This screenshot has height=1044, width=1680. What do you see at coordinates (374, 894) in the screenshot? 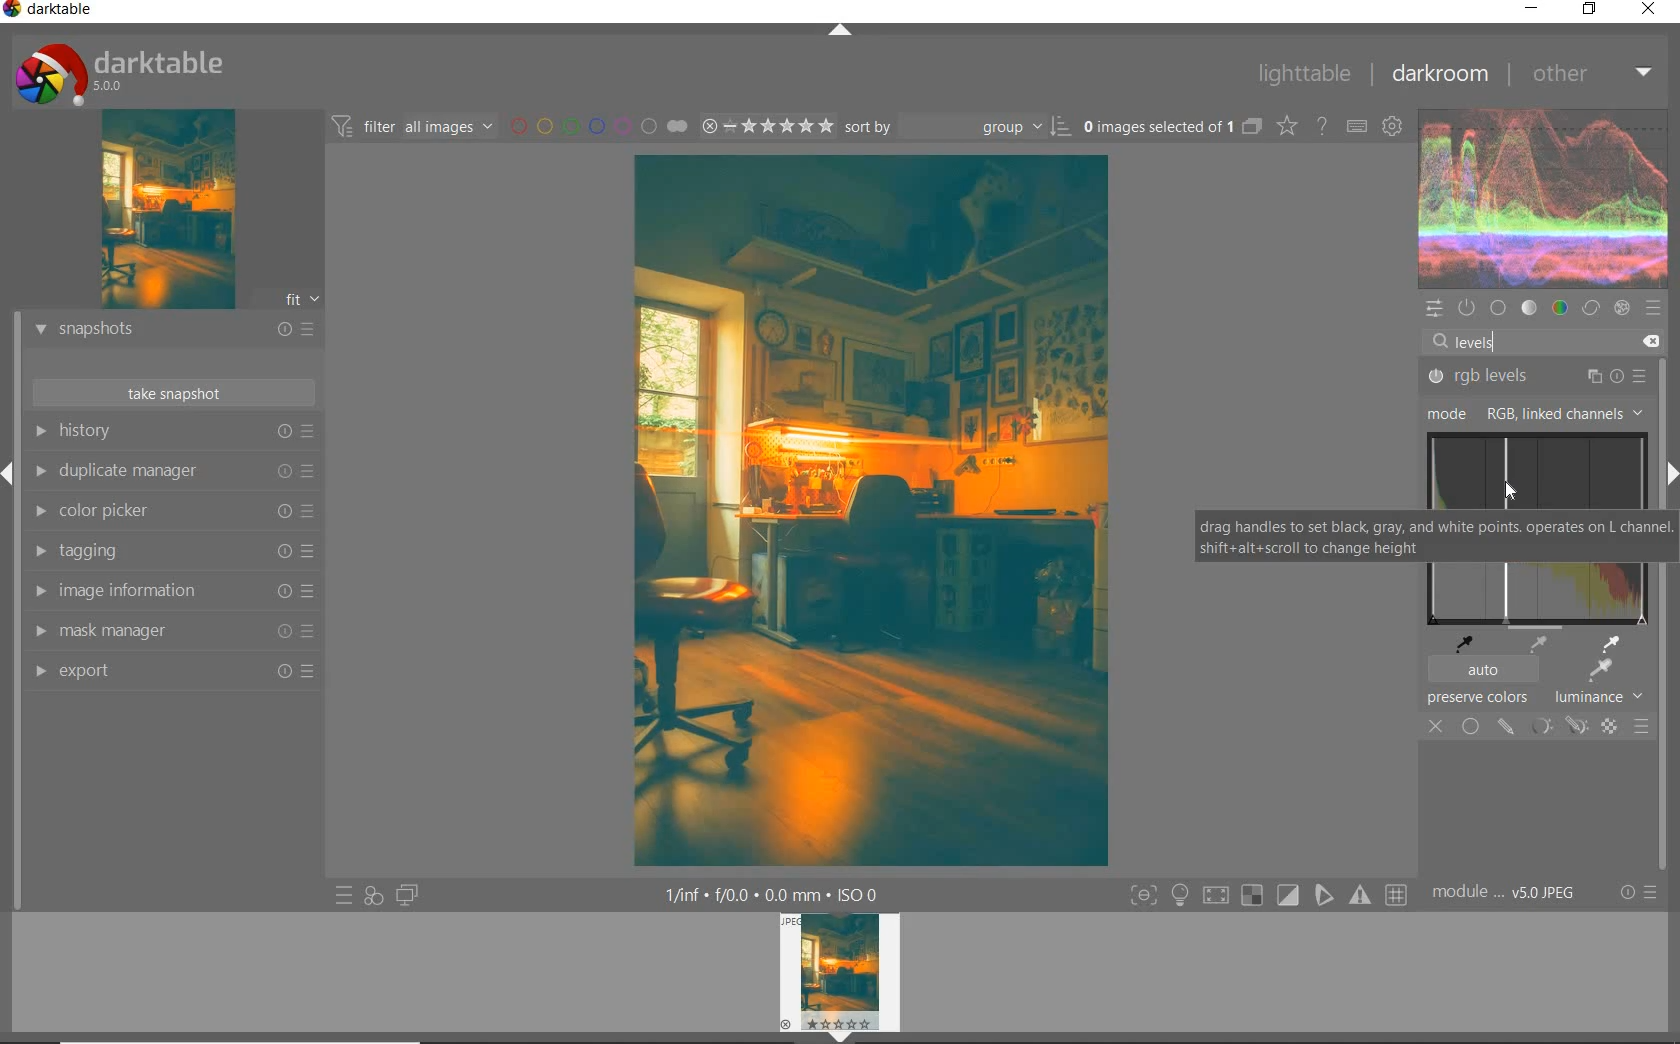
I see `quick access for applying any of your styles` at bounding box center [374, 894].